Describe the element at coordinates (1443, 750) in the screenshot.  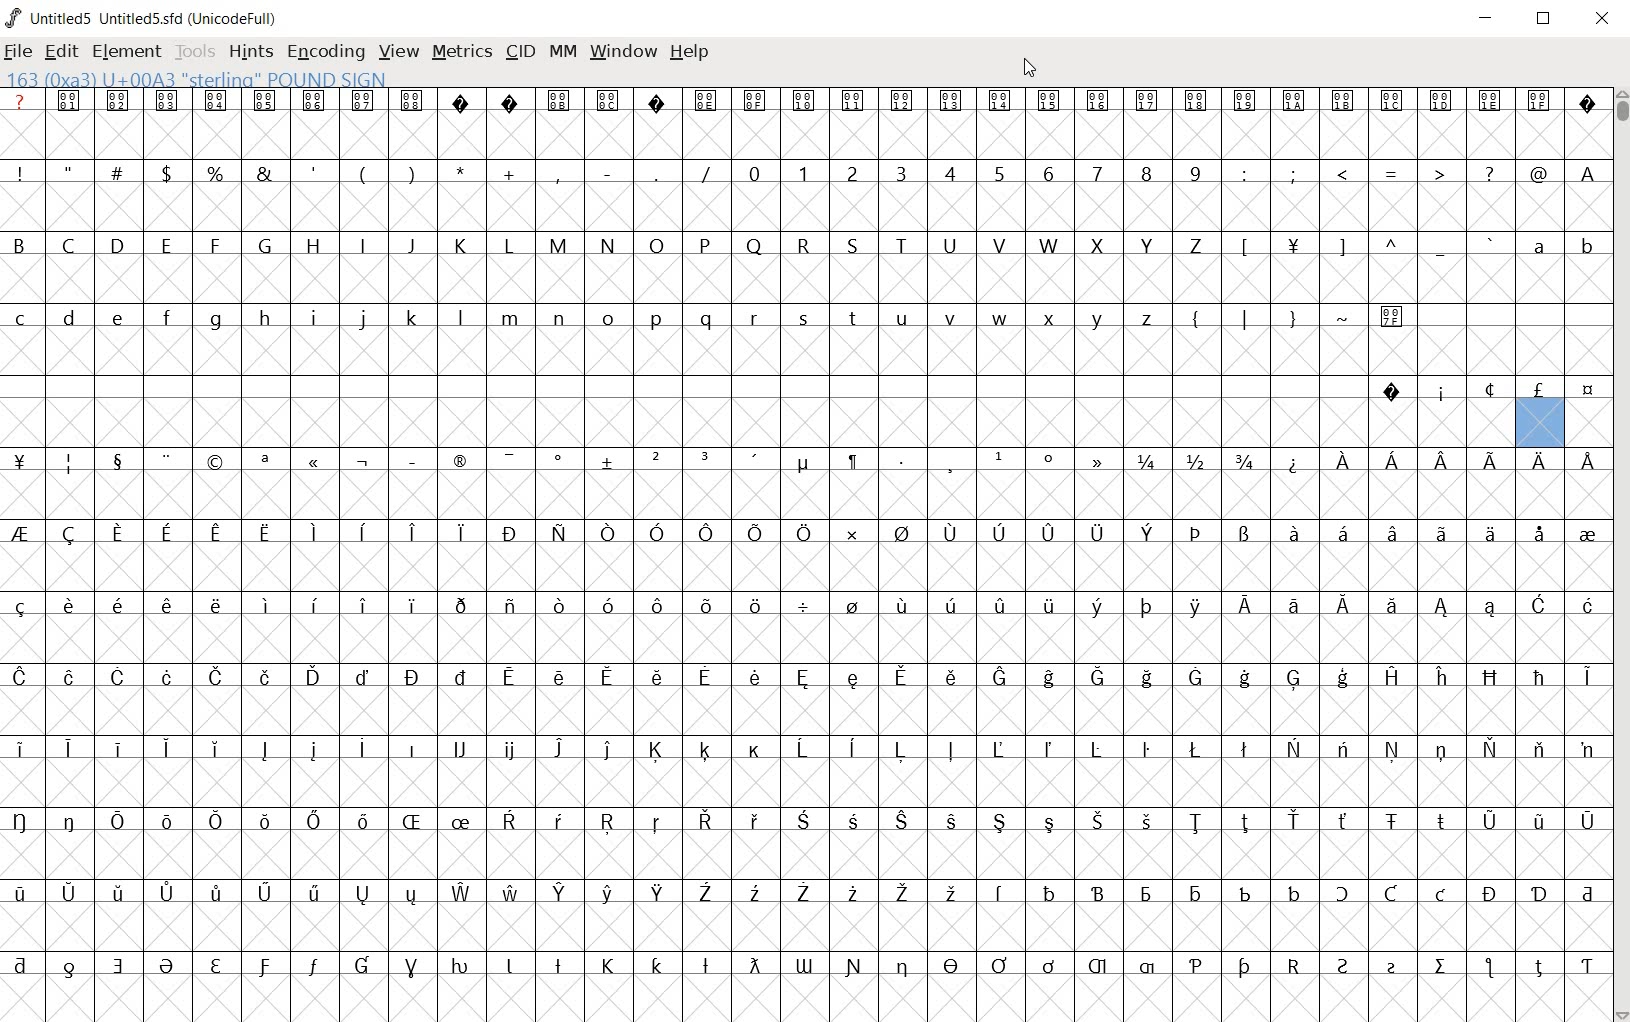
I see `Symbol` at that location.